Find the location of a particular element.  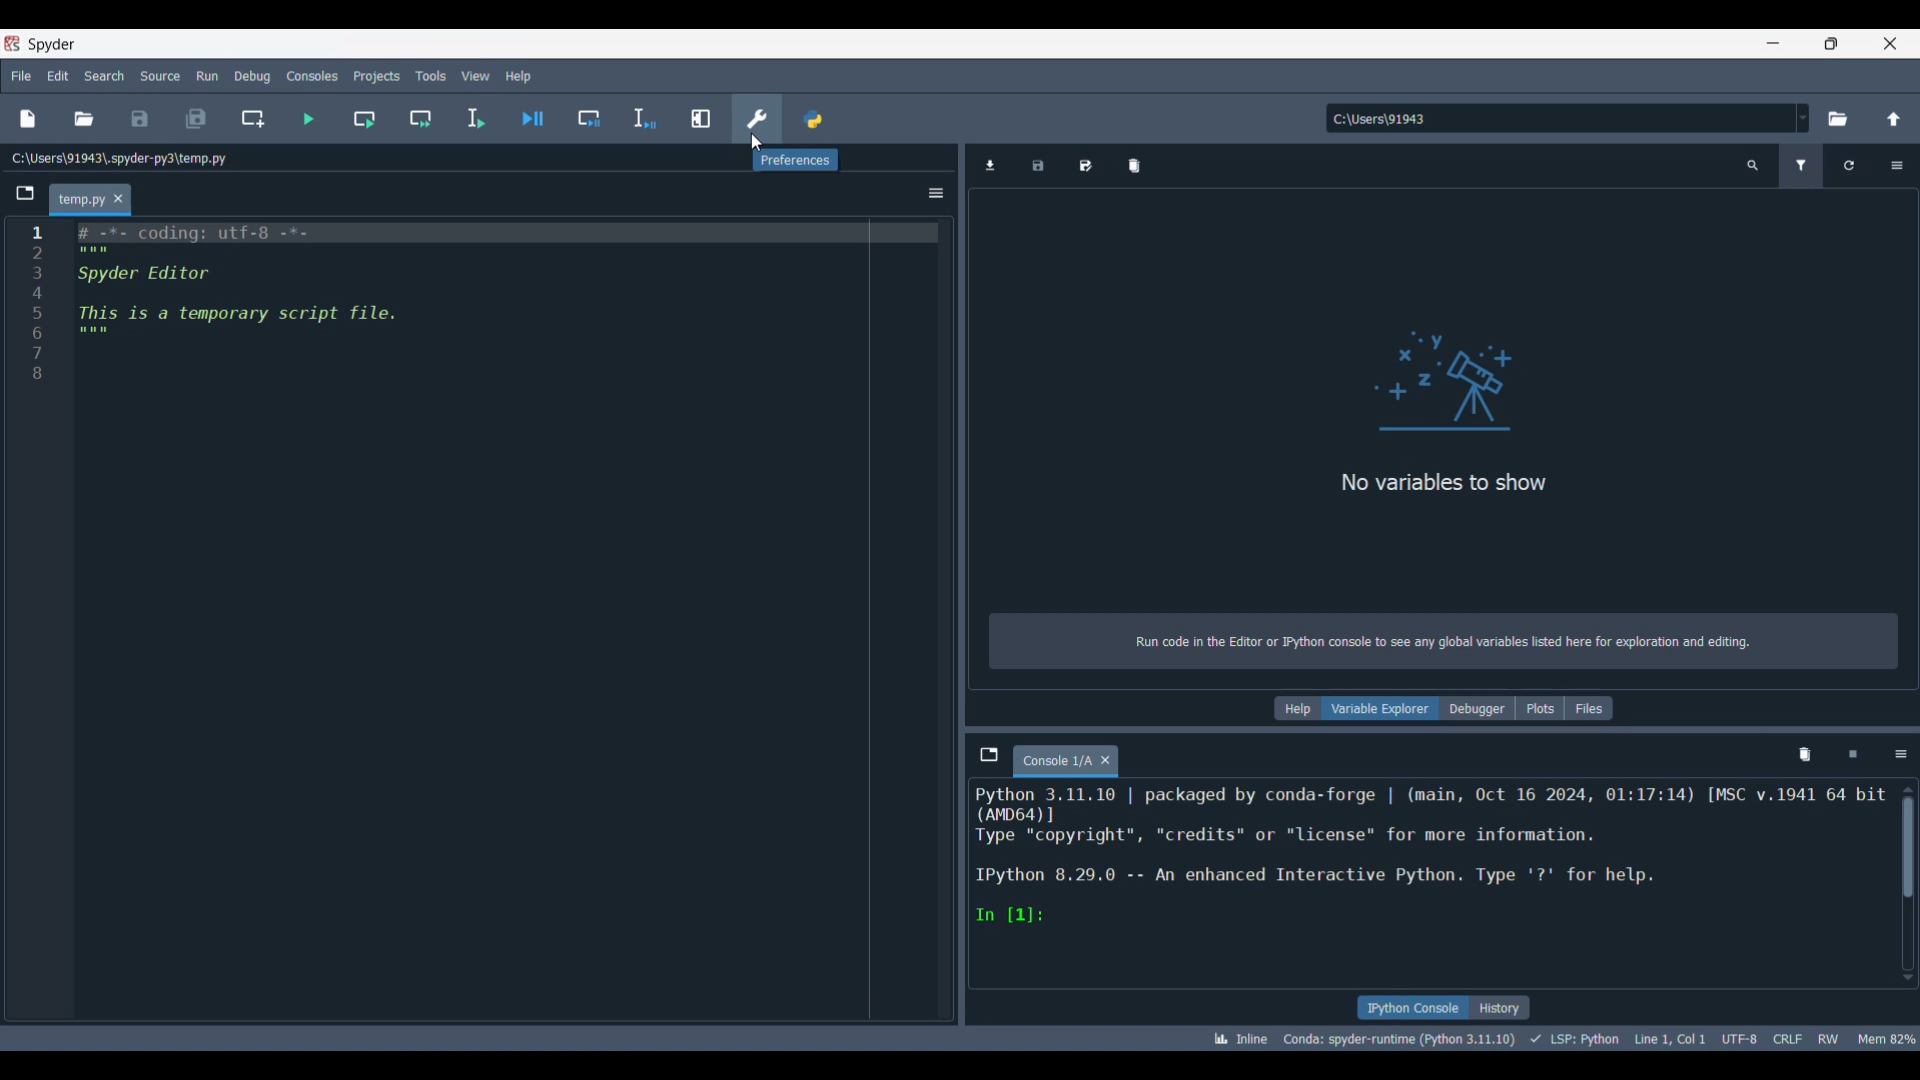

Debugger is located at coordinates (1477, 708).